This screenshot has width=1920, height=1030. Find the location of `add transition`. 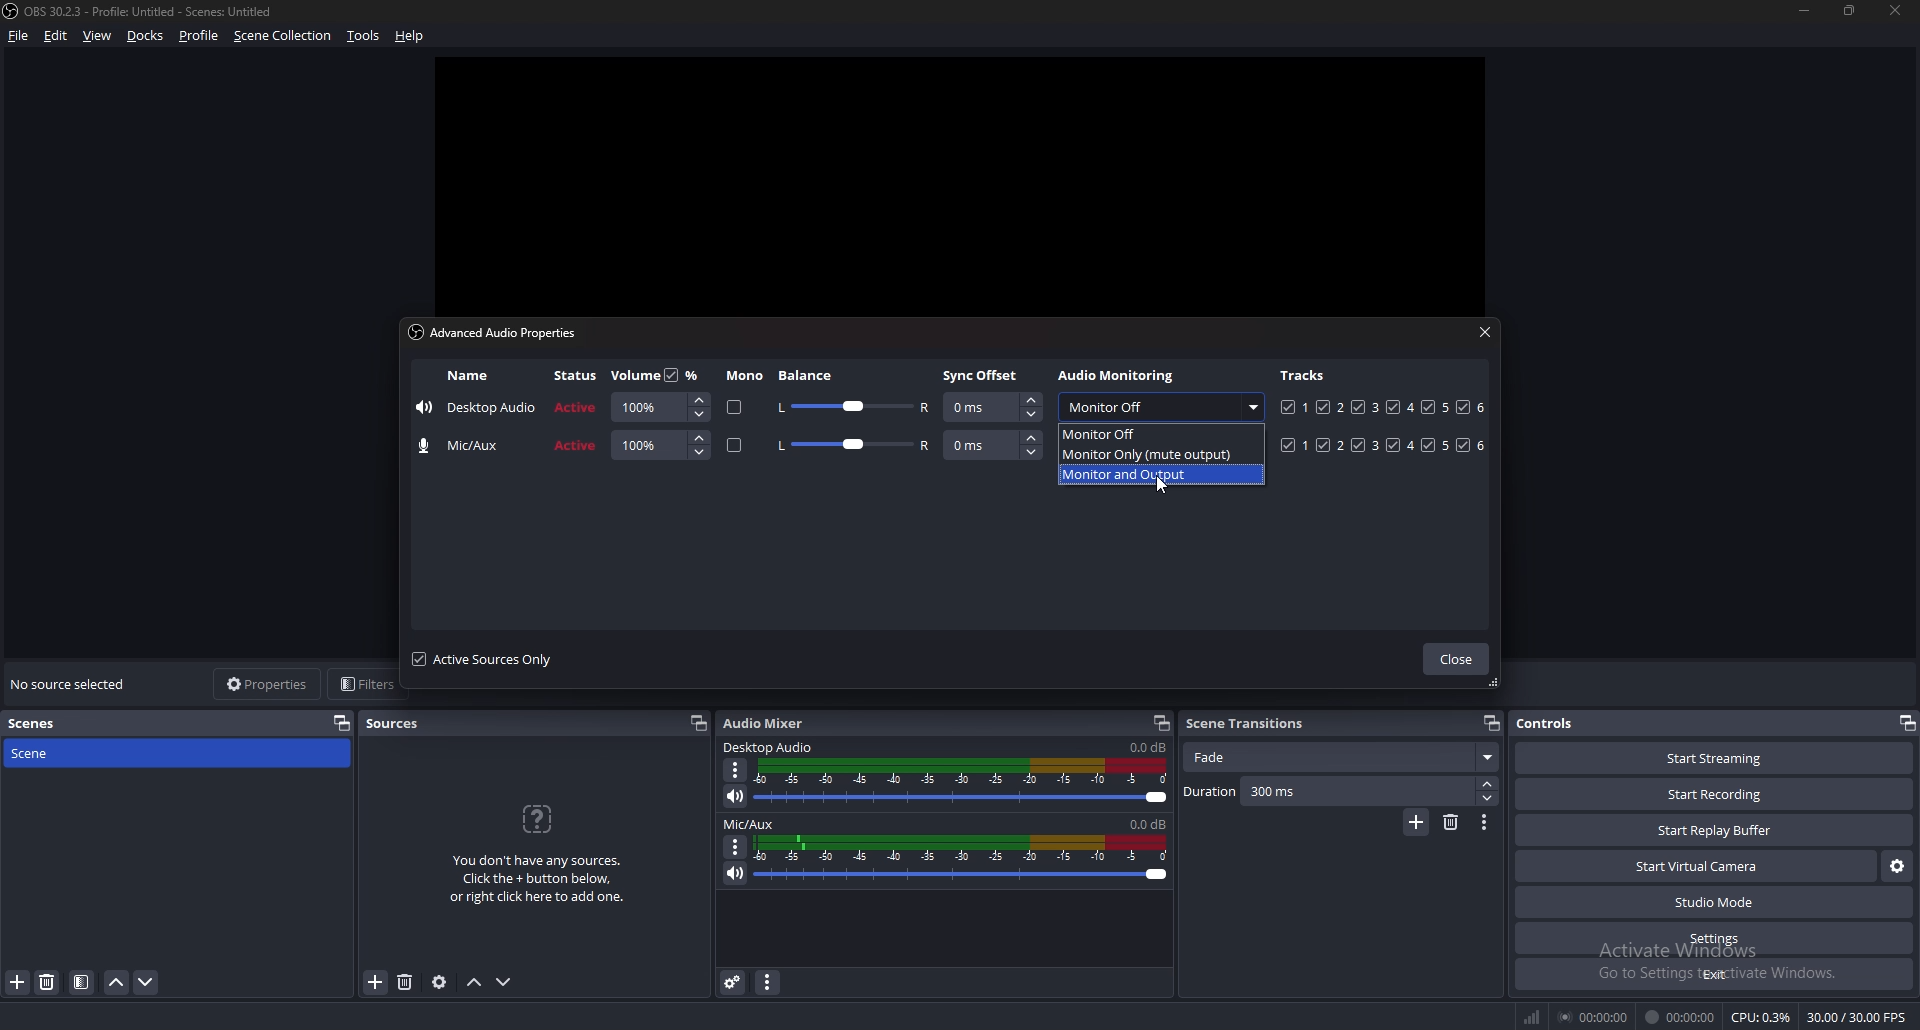

add transition is located at coordinates (1417, 822).